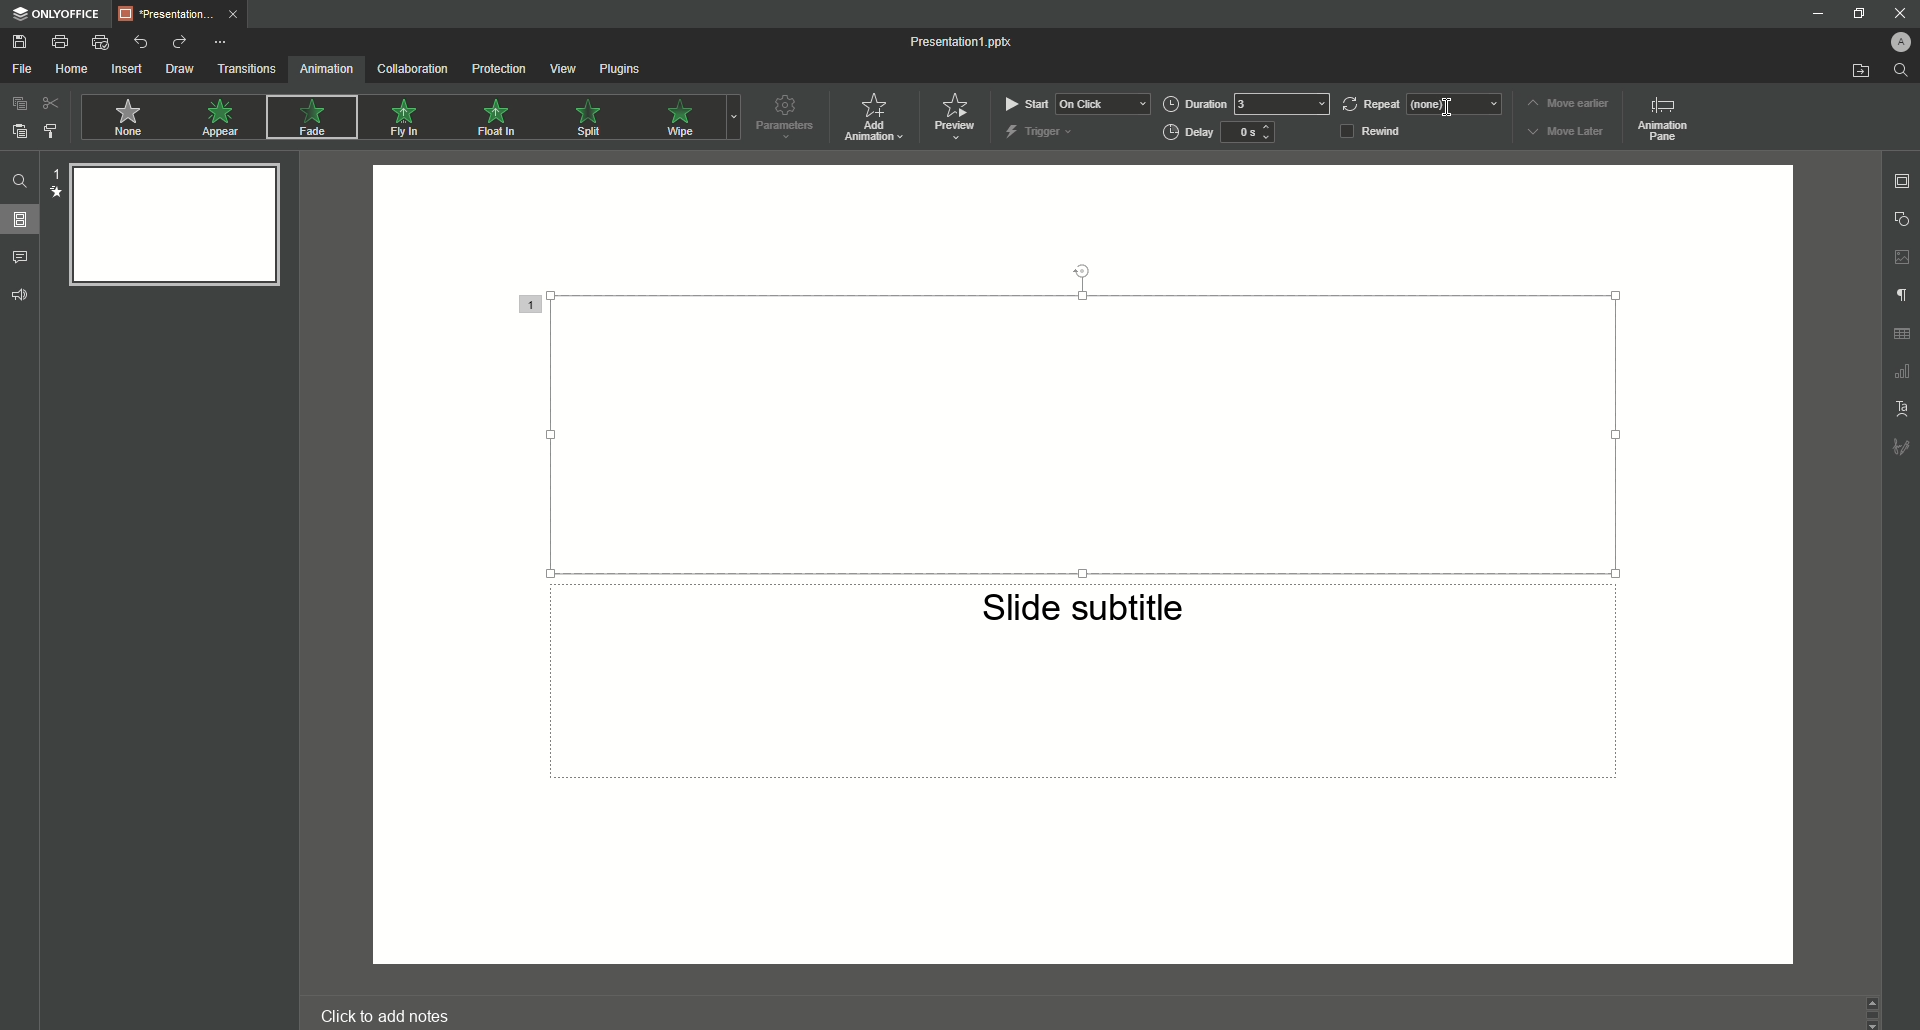  Describe the element at coordinates (1858, 70) in the screenshot. I see `Open From File` at that location.